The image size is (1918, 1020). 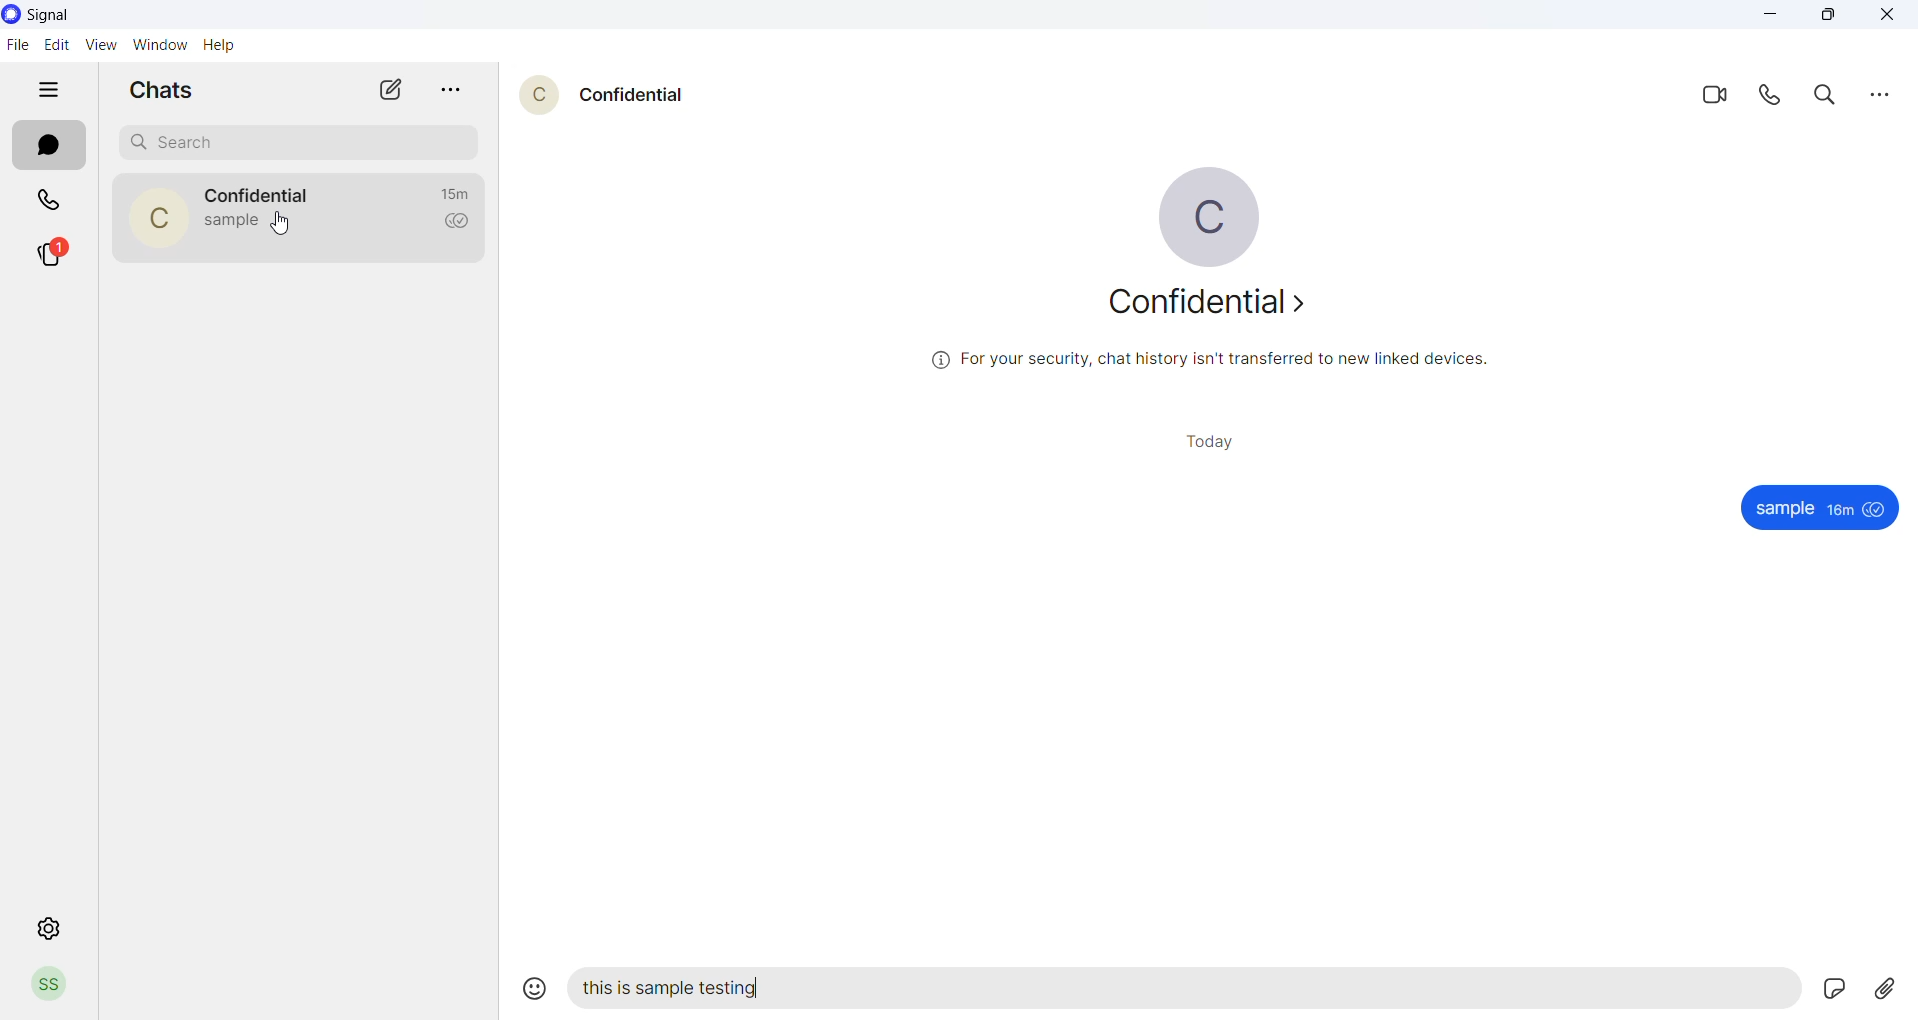 What do you see at coordinates (1220, 441) in the screenshot?
I see `today ` at bounding box center [1220, 441].